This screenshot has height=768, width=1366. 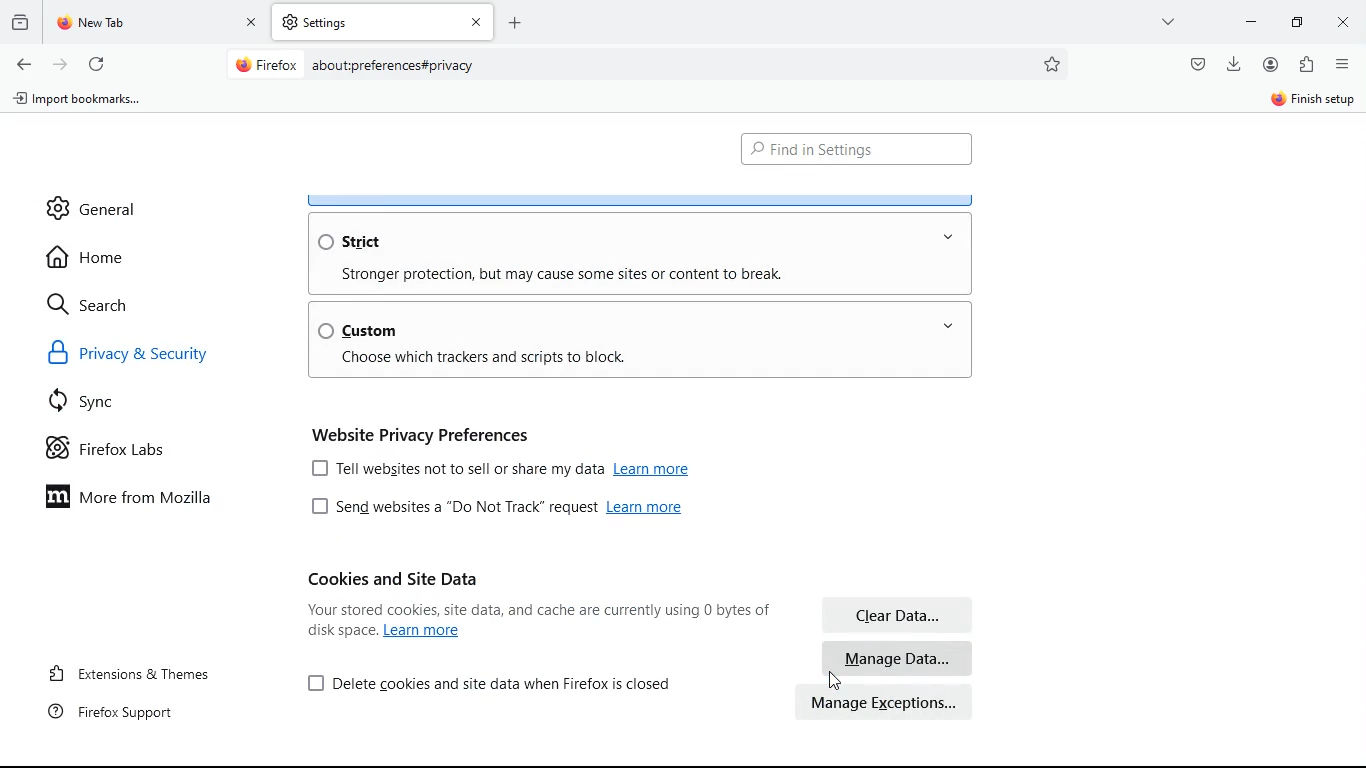 I want to click on home, so click(x=94, y=257).